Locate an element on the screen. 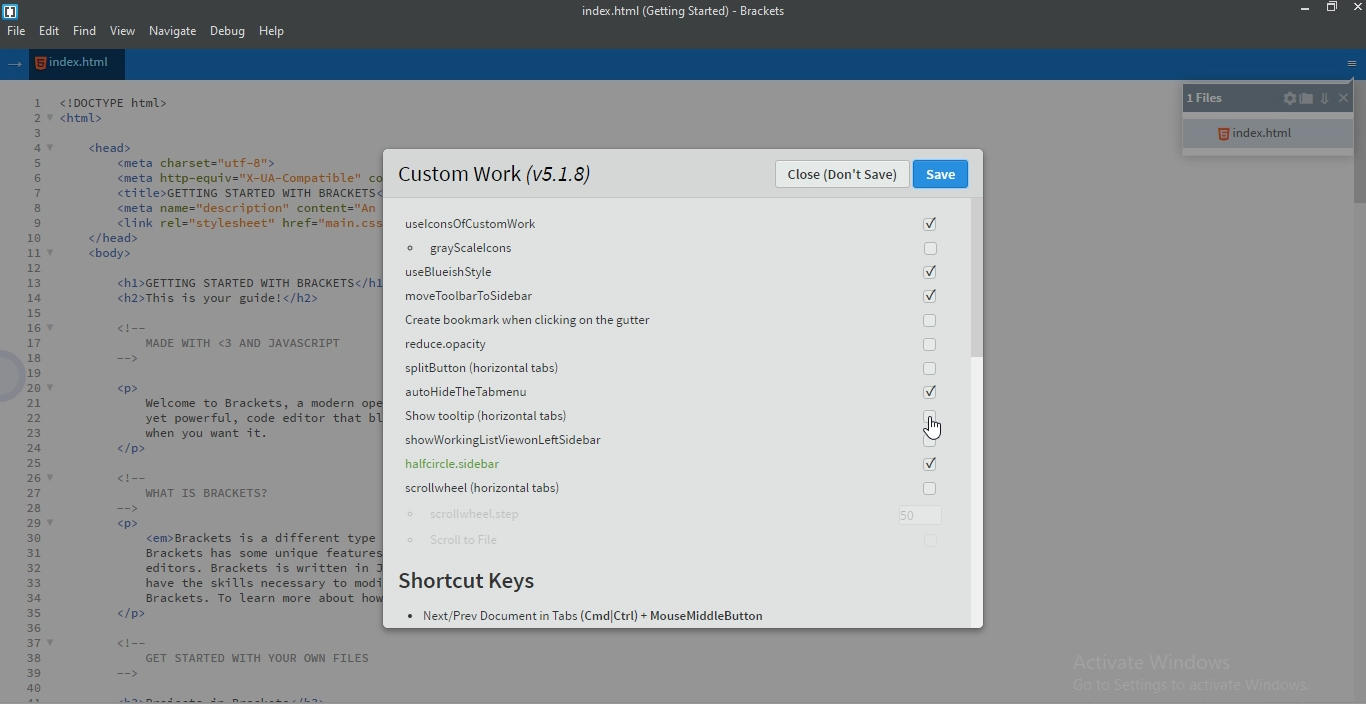  edit is located at coordinates (48, 31).